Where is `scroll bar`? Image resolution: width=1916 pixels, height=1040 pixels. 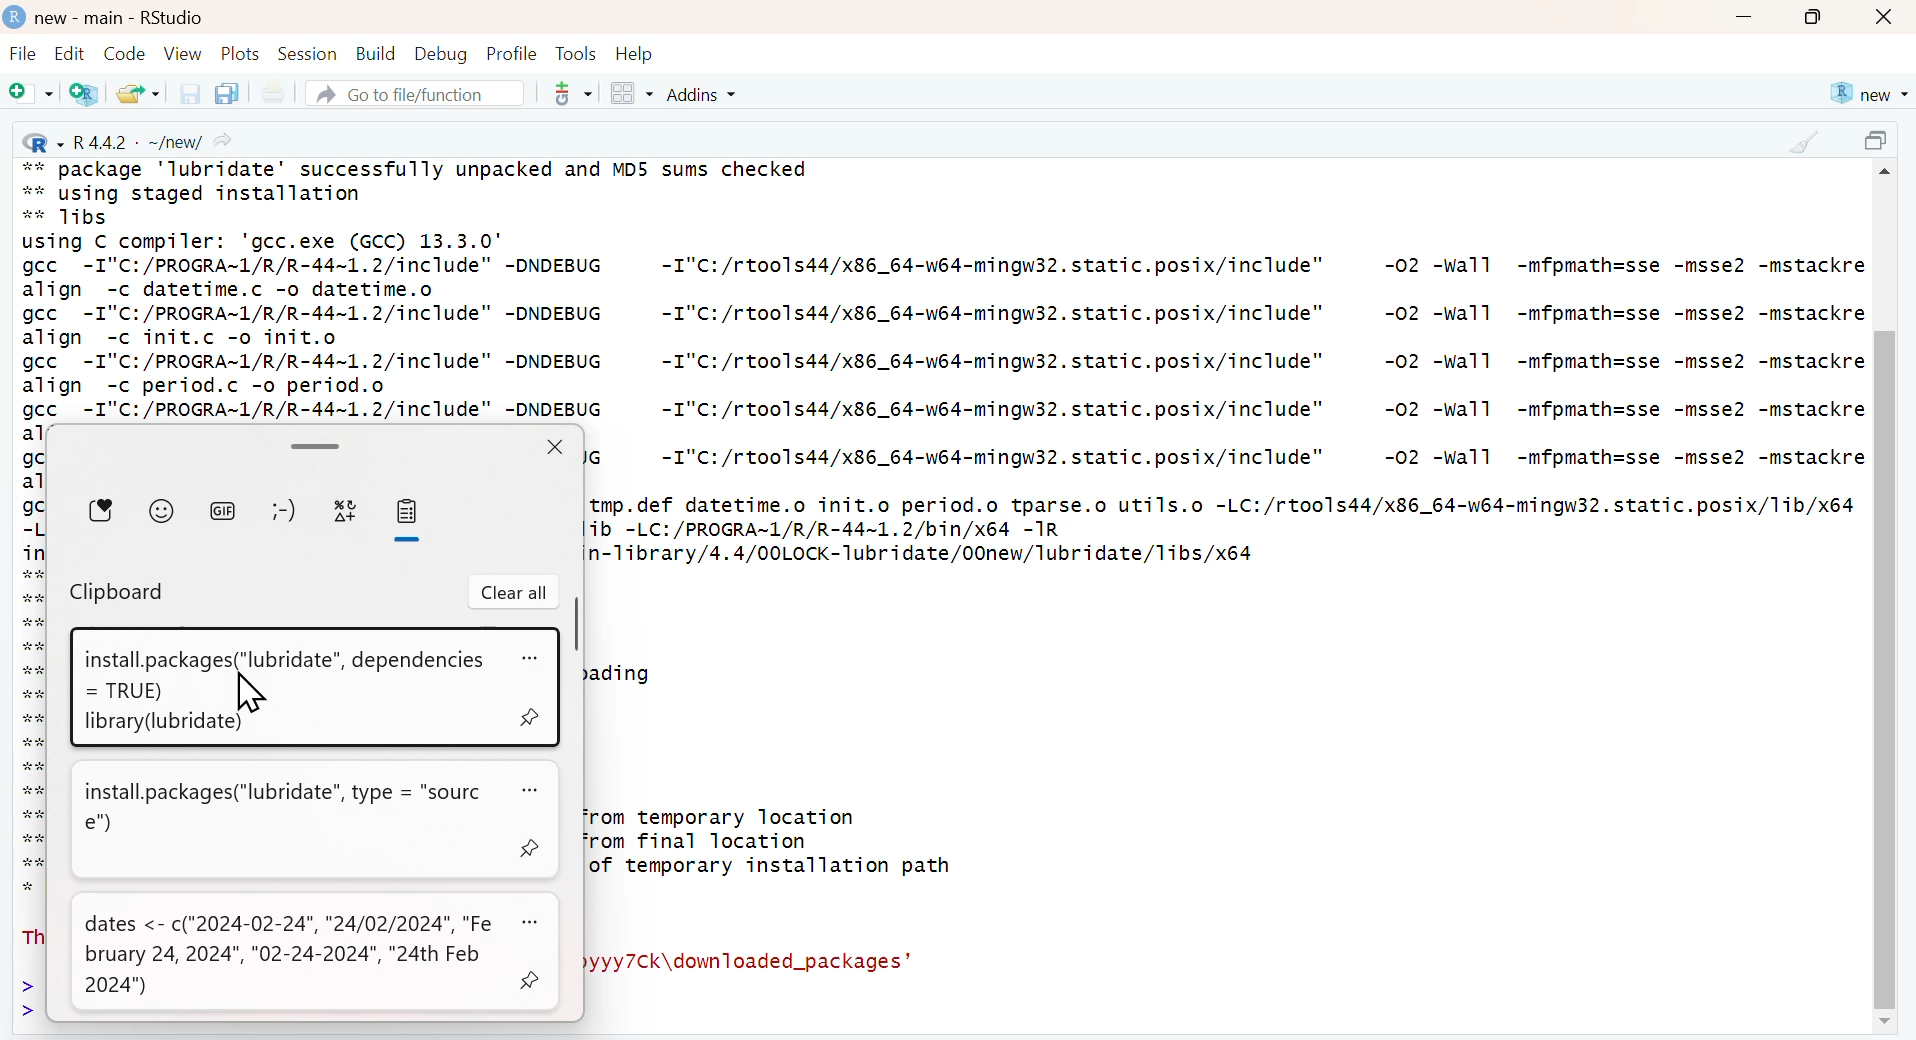
scroll bar is located at coordinates (1883, 668).